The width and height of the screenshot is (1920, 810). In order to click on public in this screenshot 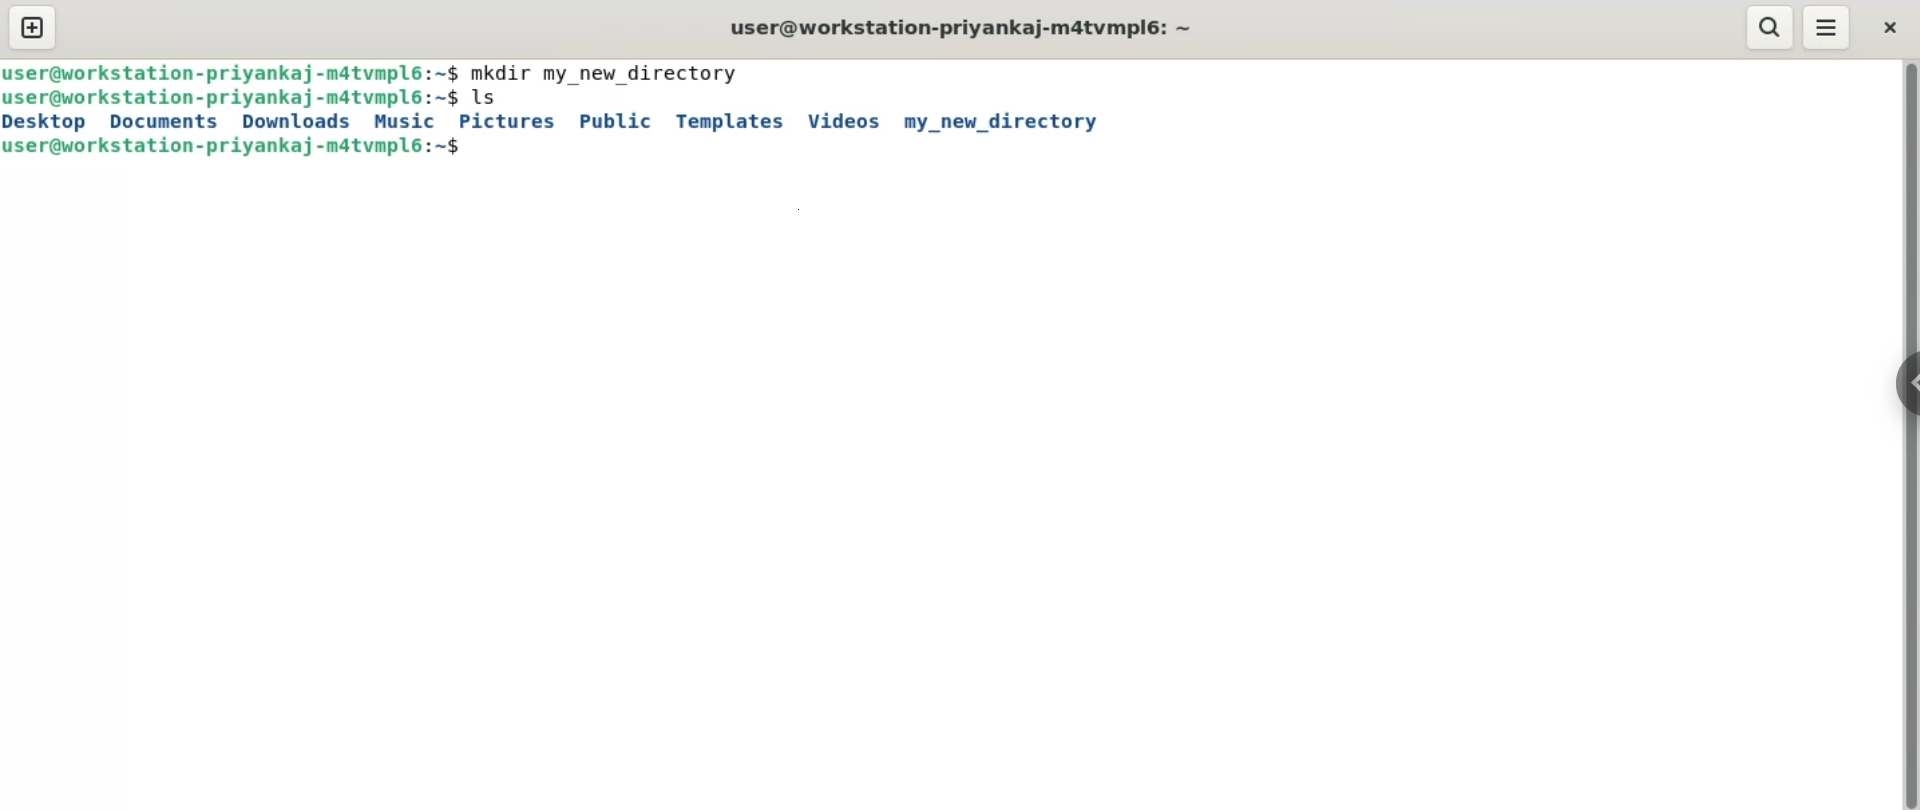, I will do `click(614, 120)`.